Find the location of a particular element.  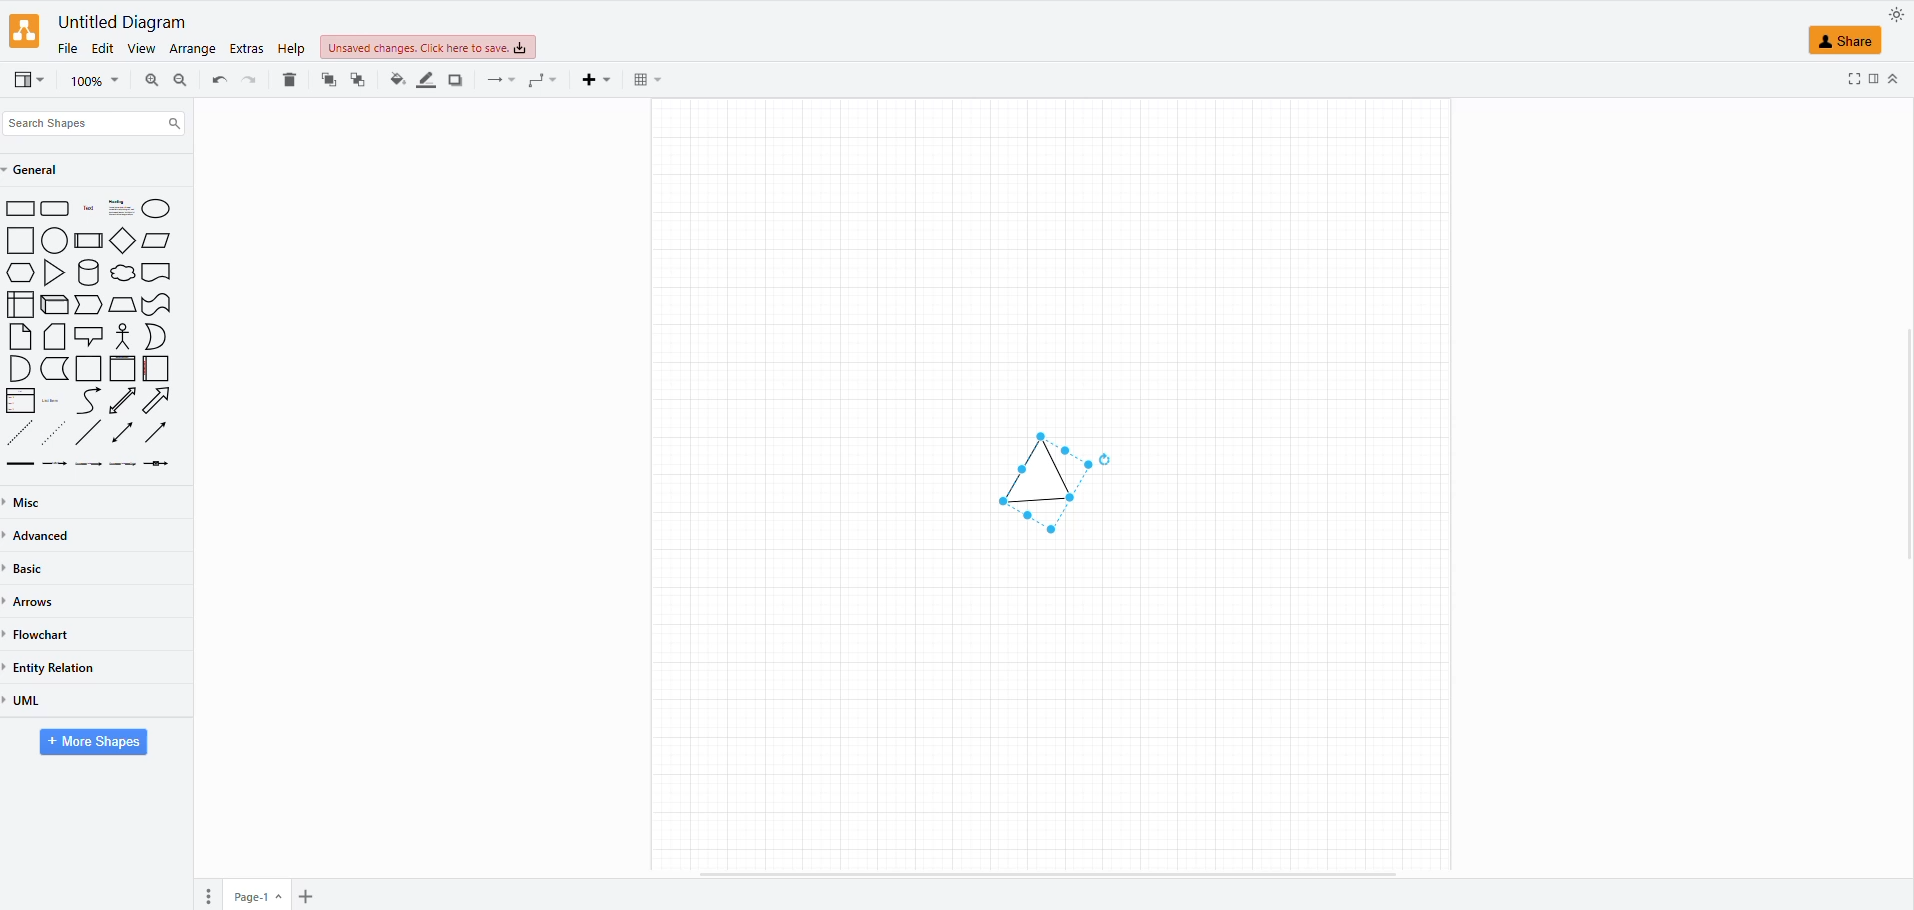

Subtitle is located at coordinates (122, 208).